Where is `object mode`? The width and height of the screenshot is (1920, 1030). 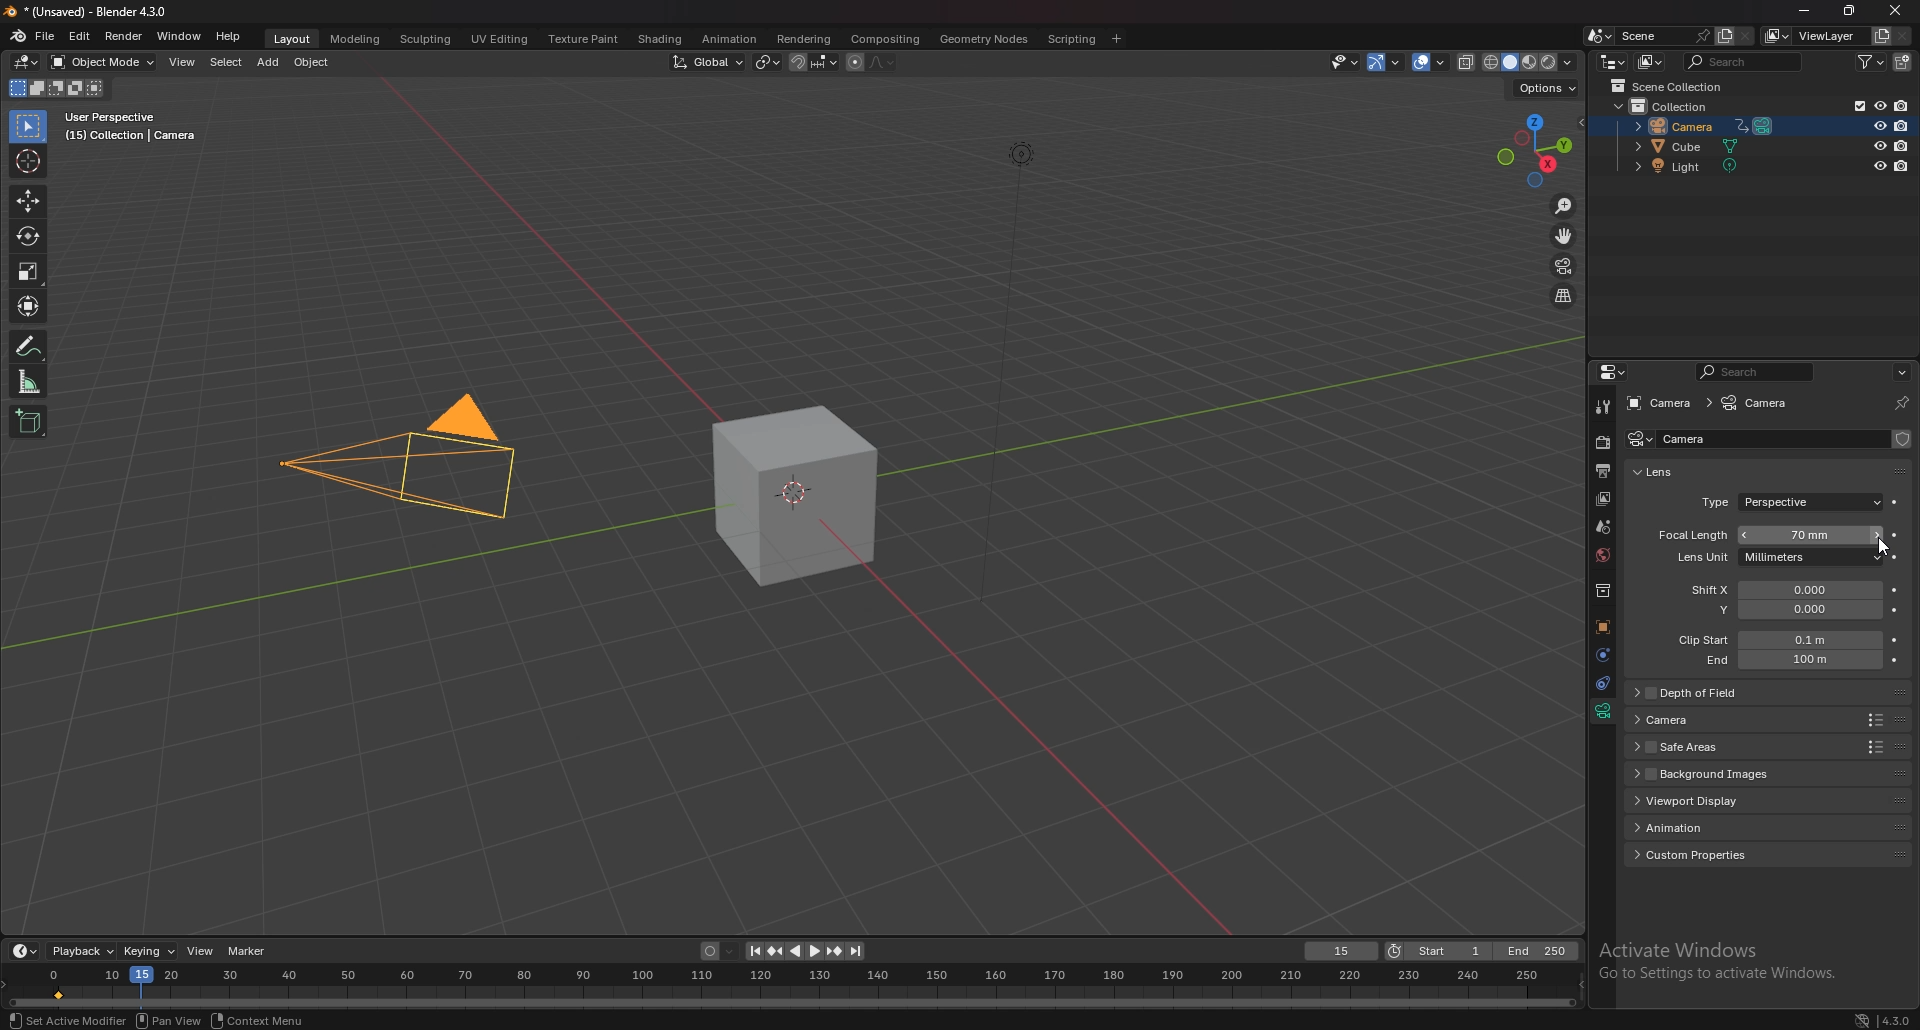 object mode is located at coordinates (102, 62).